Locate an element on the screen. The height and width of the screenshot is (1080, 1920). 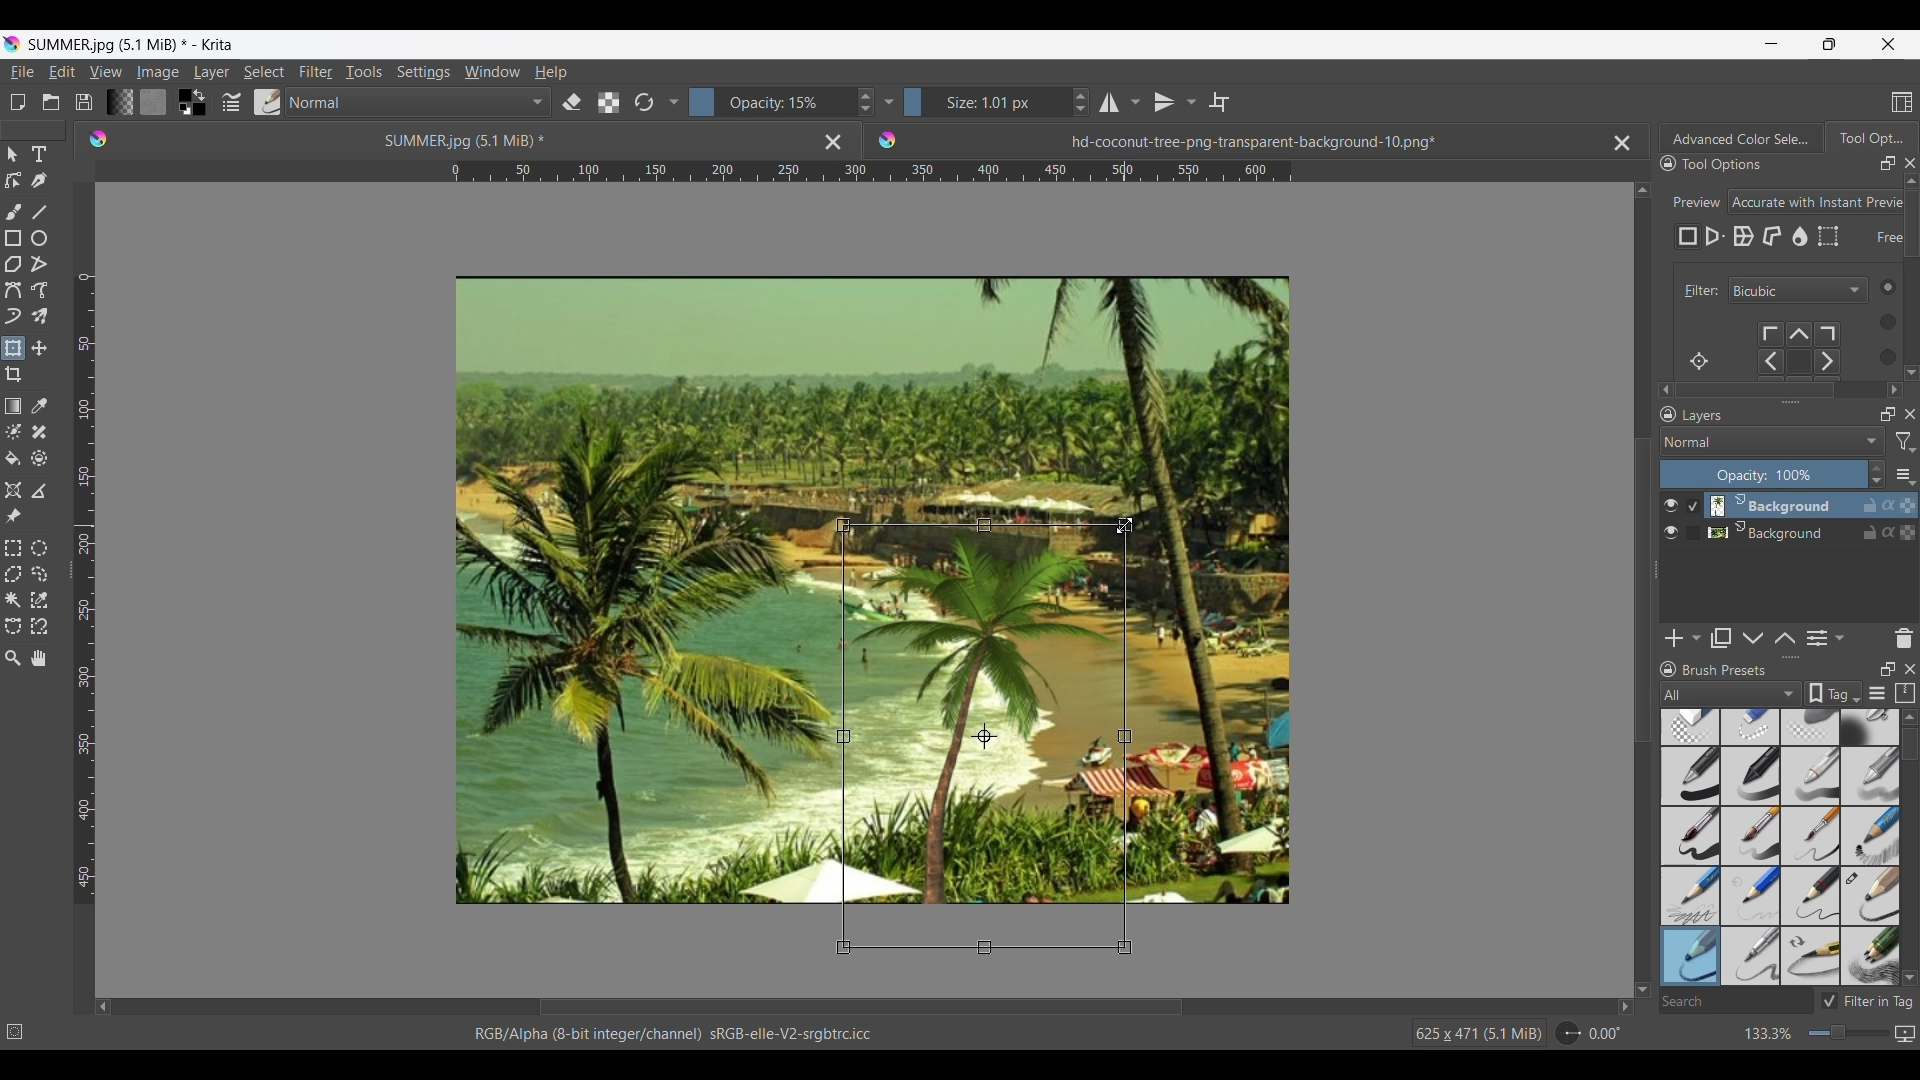
Edit layer properties is located at coordinates (1817, 639).